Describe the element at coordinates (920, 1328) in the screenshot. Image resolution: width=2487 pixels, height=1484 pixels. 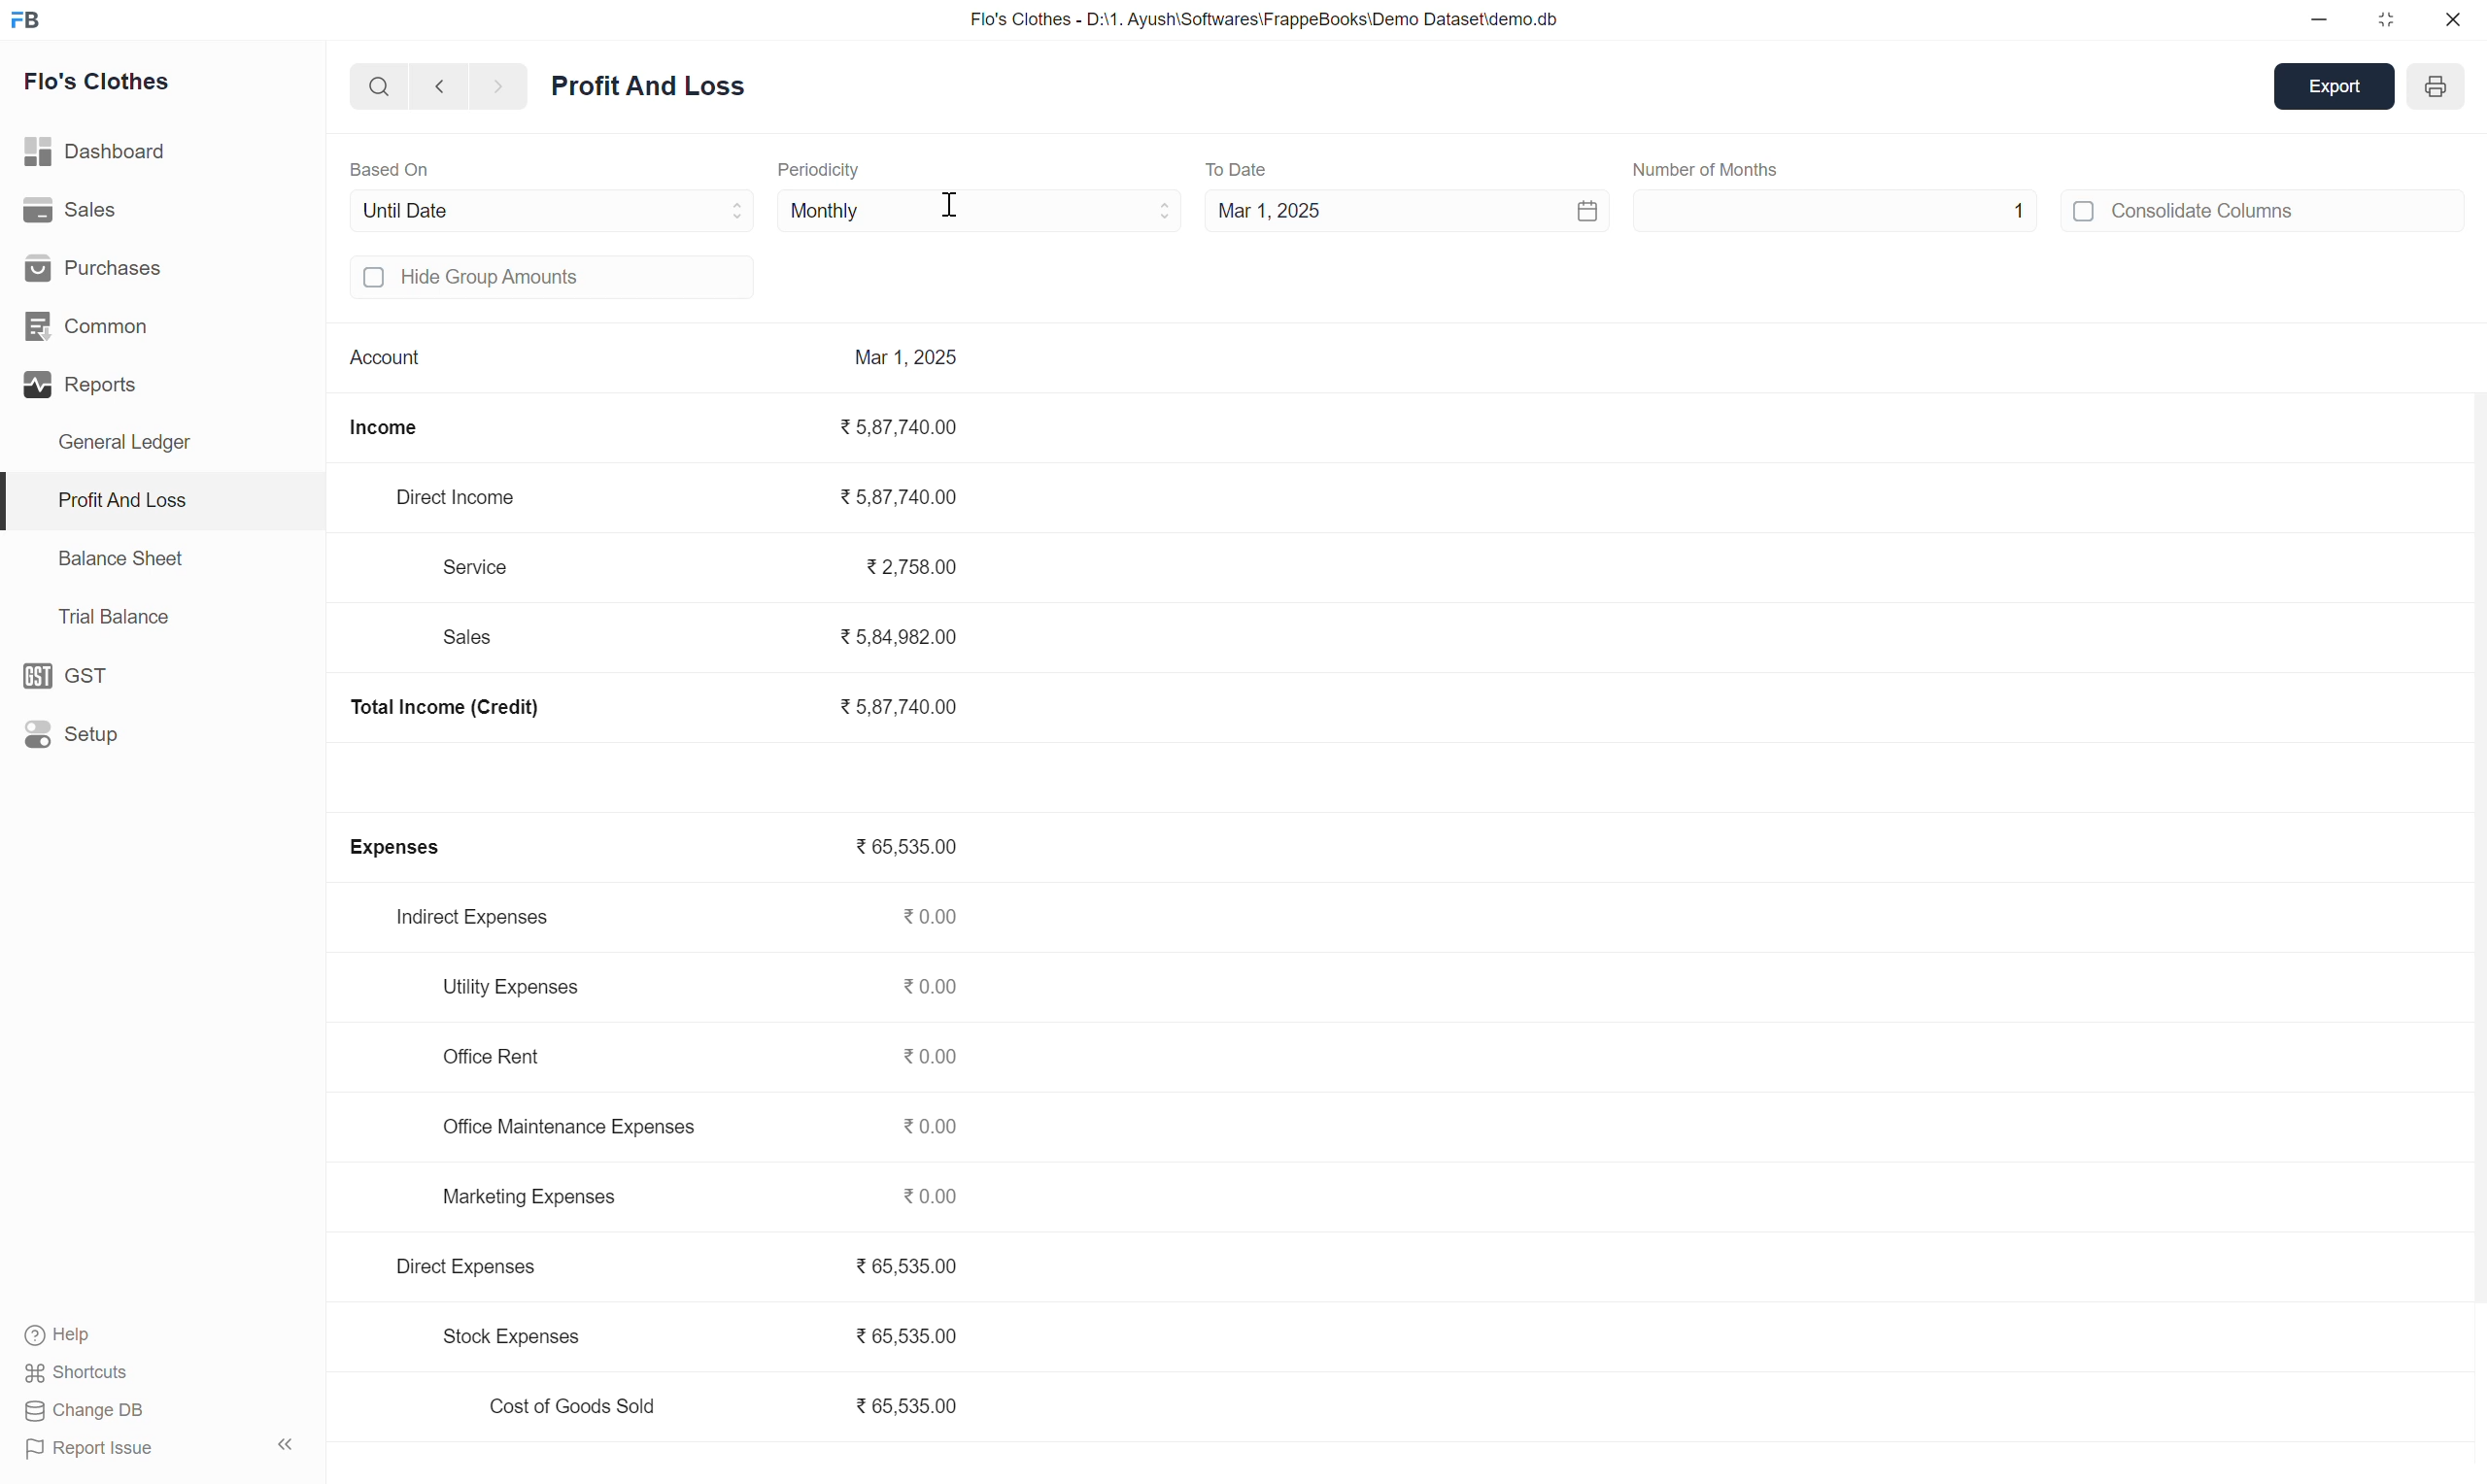
I see `₹65,535.00` at that location.